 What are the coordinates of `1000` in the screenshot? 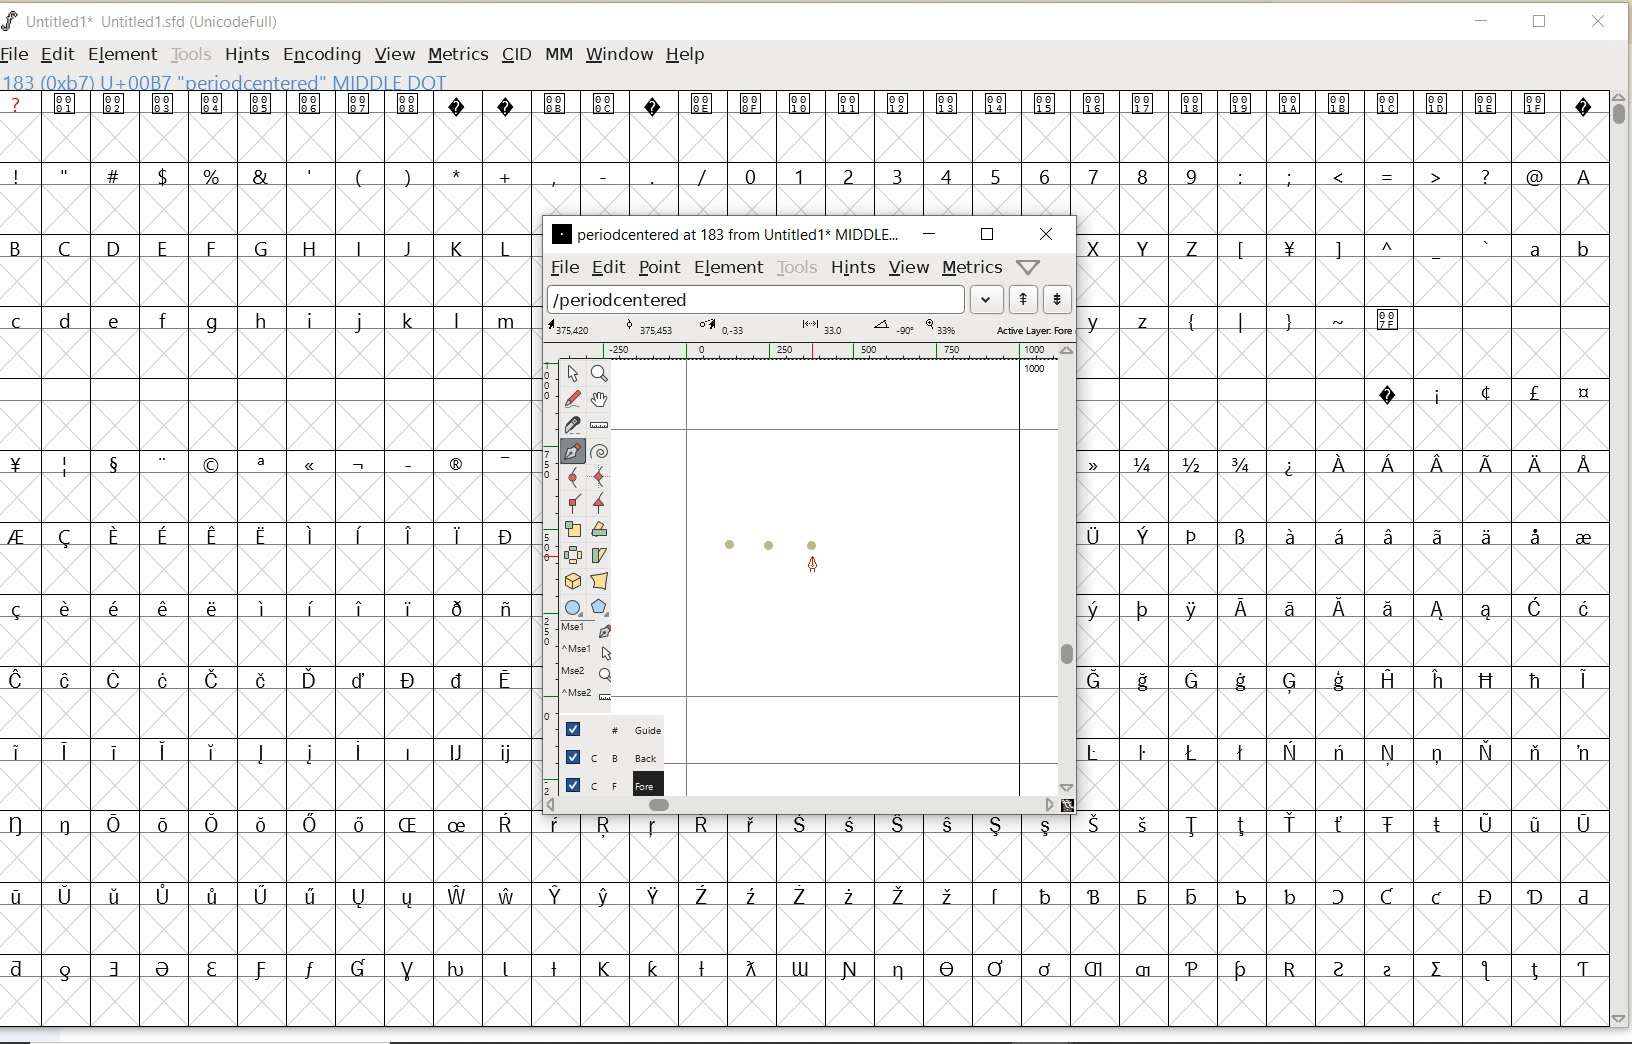 It's located at (1035, 371).